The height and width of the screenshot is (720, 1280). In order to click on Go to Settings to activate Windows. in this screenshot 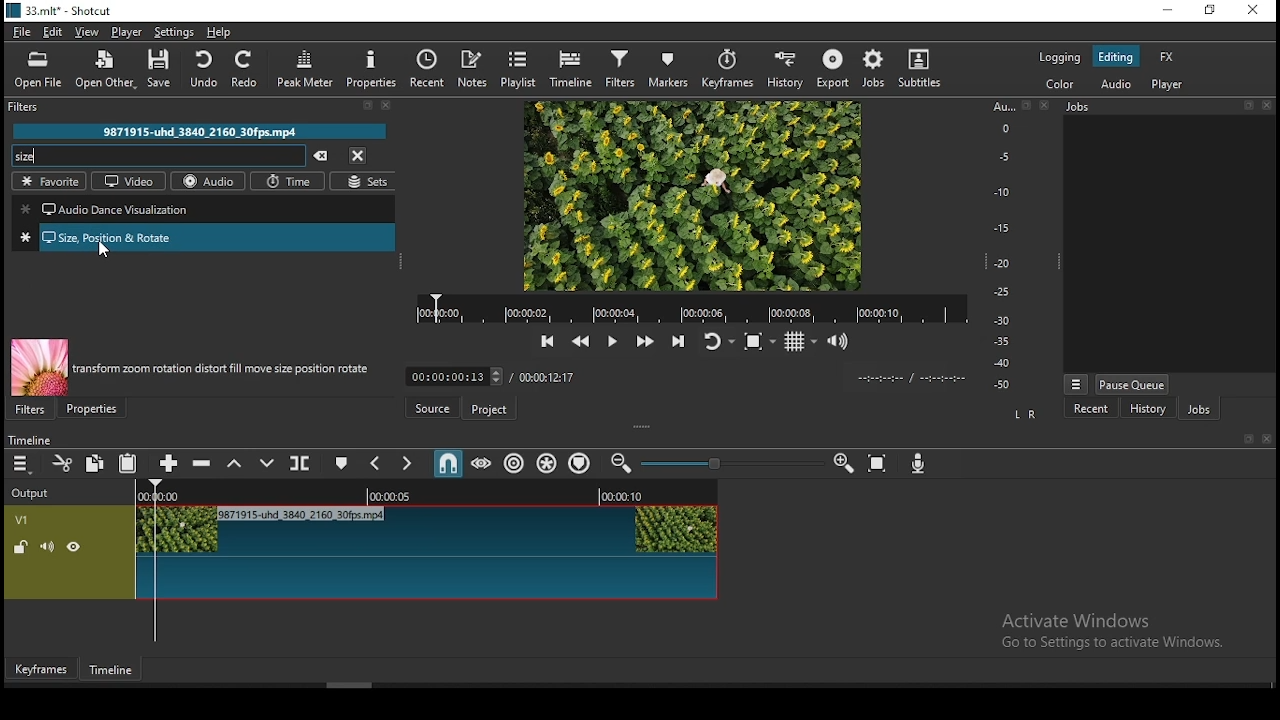, I will do `click(1112, 641)`.